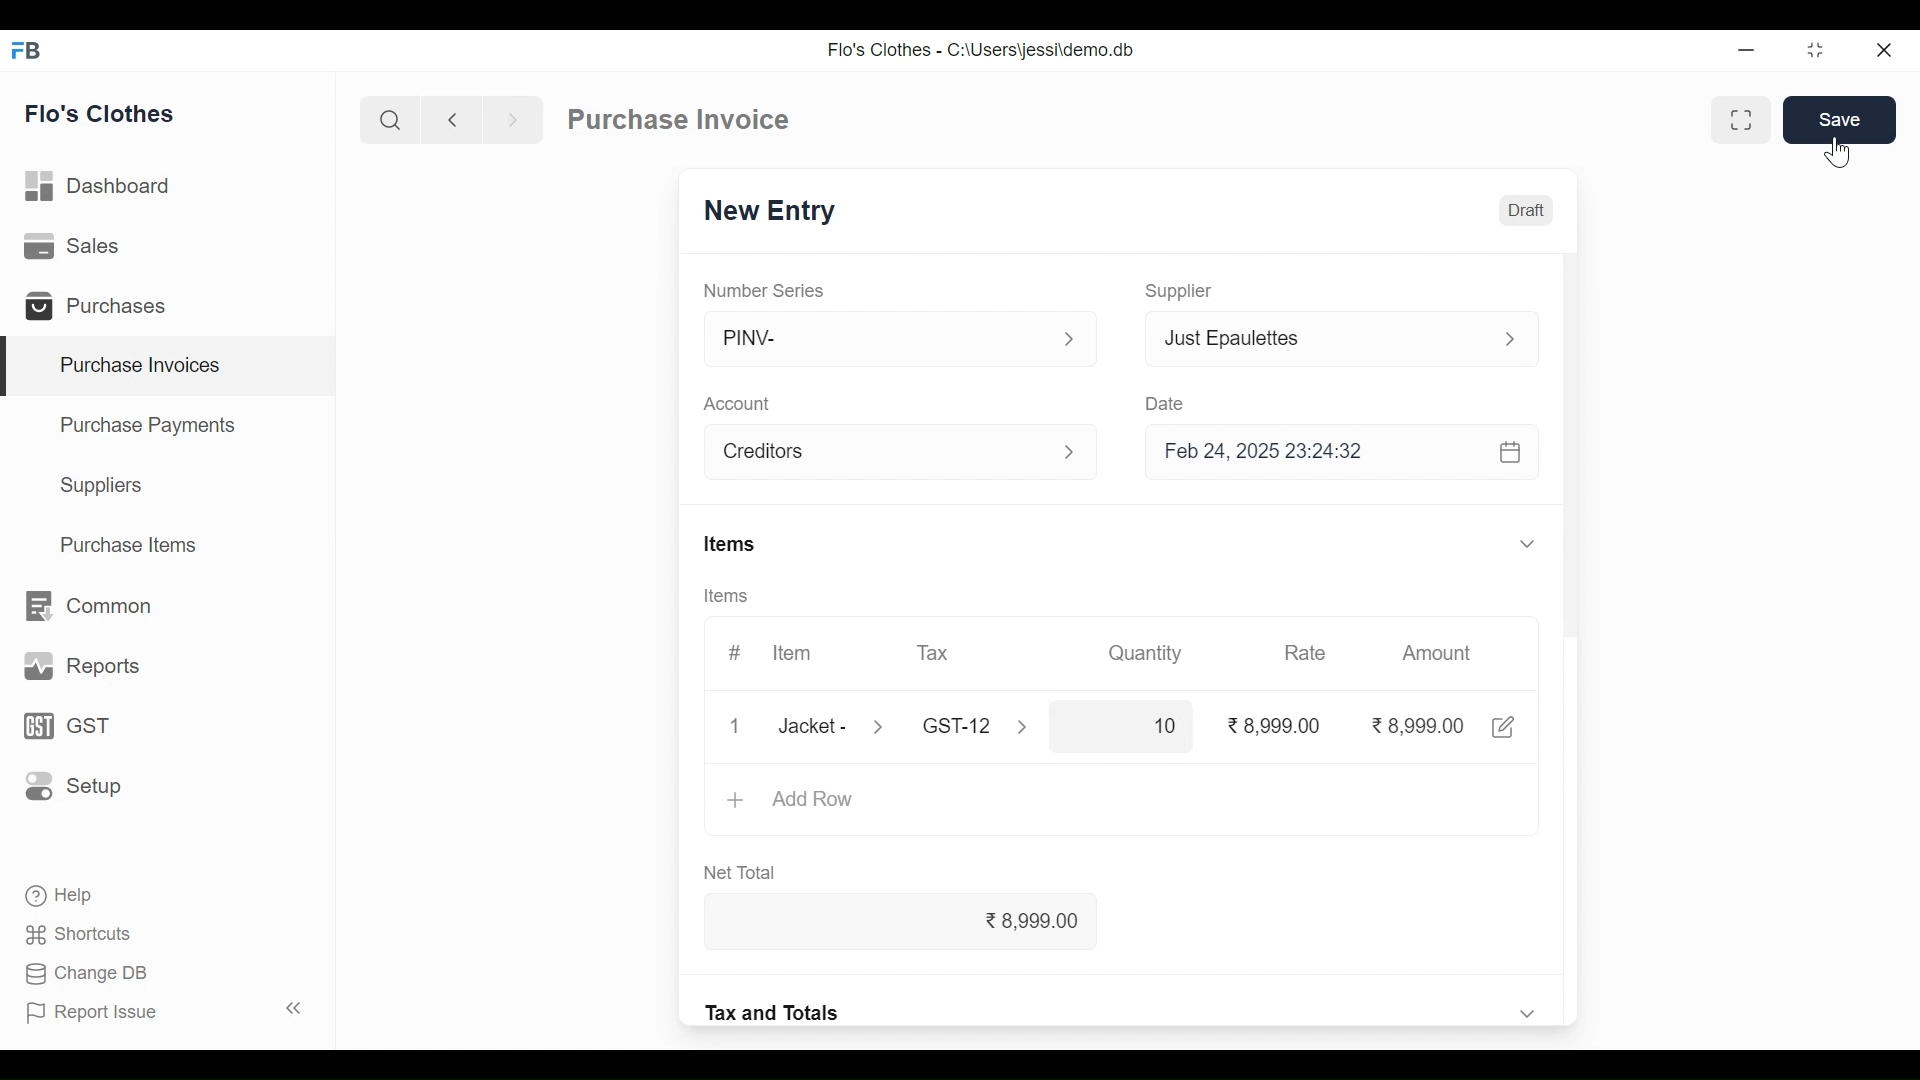 This screenshot has width=1920, height=1080. I want to click on +, so click(735, 802).